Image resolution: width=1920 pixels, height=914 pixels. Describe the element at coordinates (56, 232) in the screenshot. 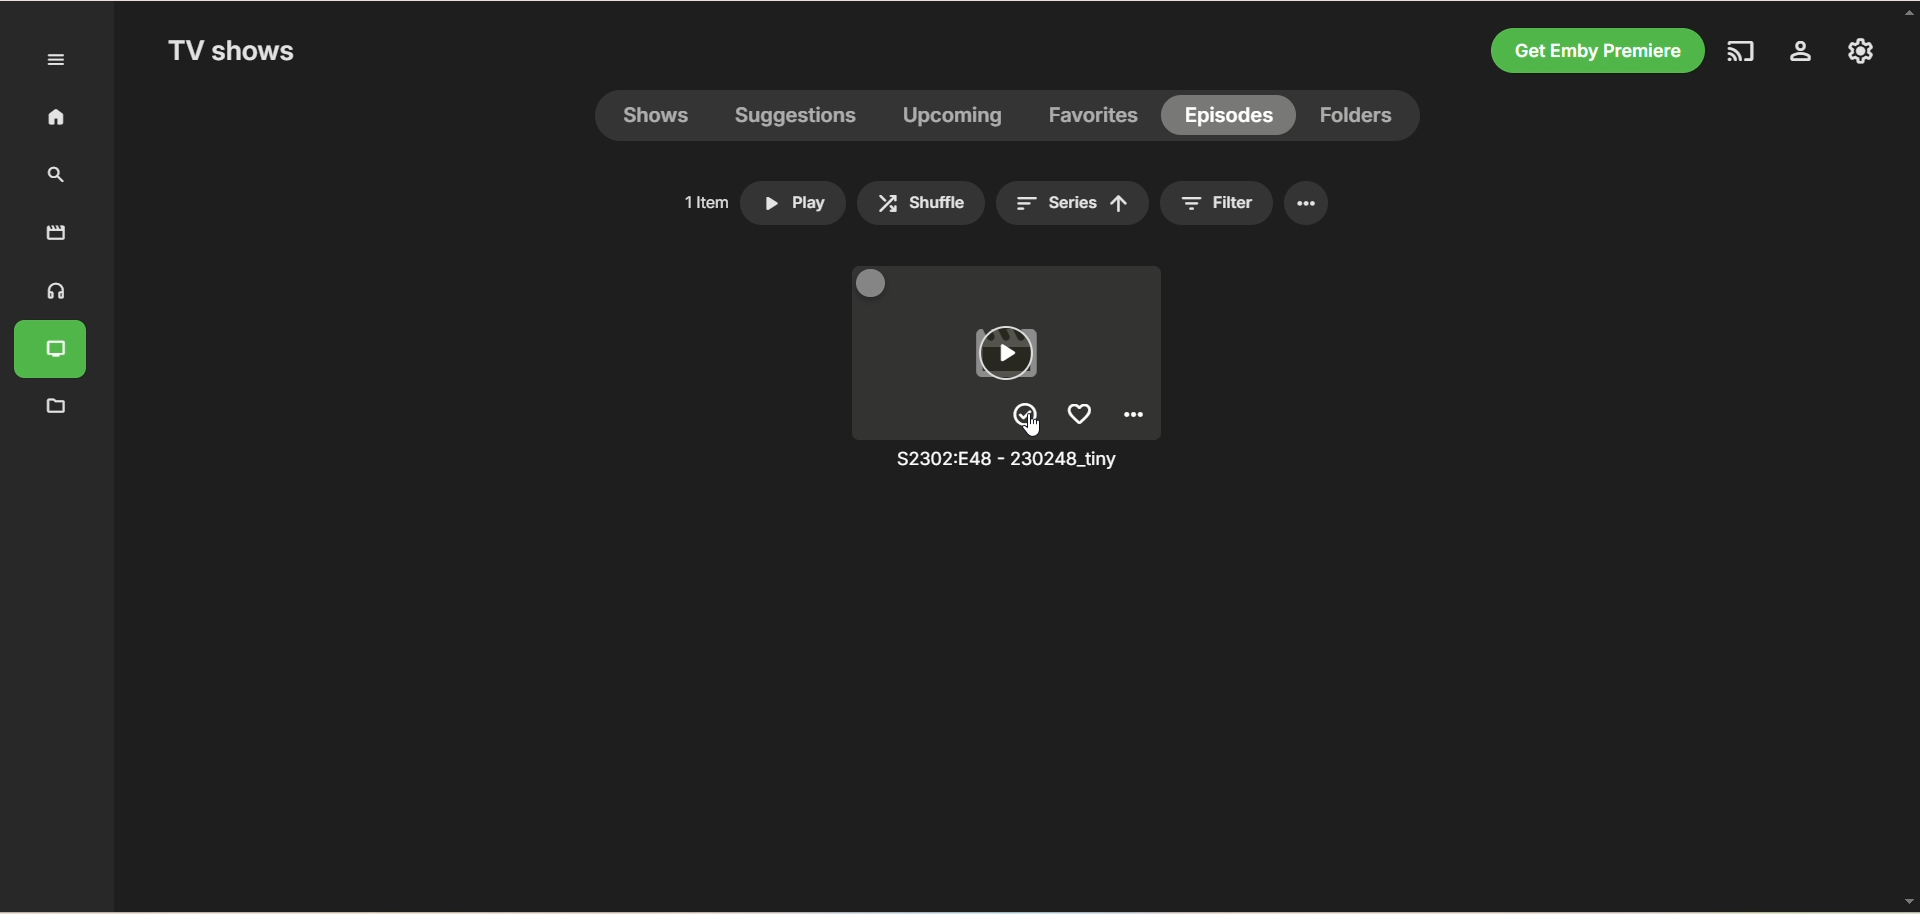

I see `movies` at that location.